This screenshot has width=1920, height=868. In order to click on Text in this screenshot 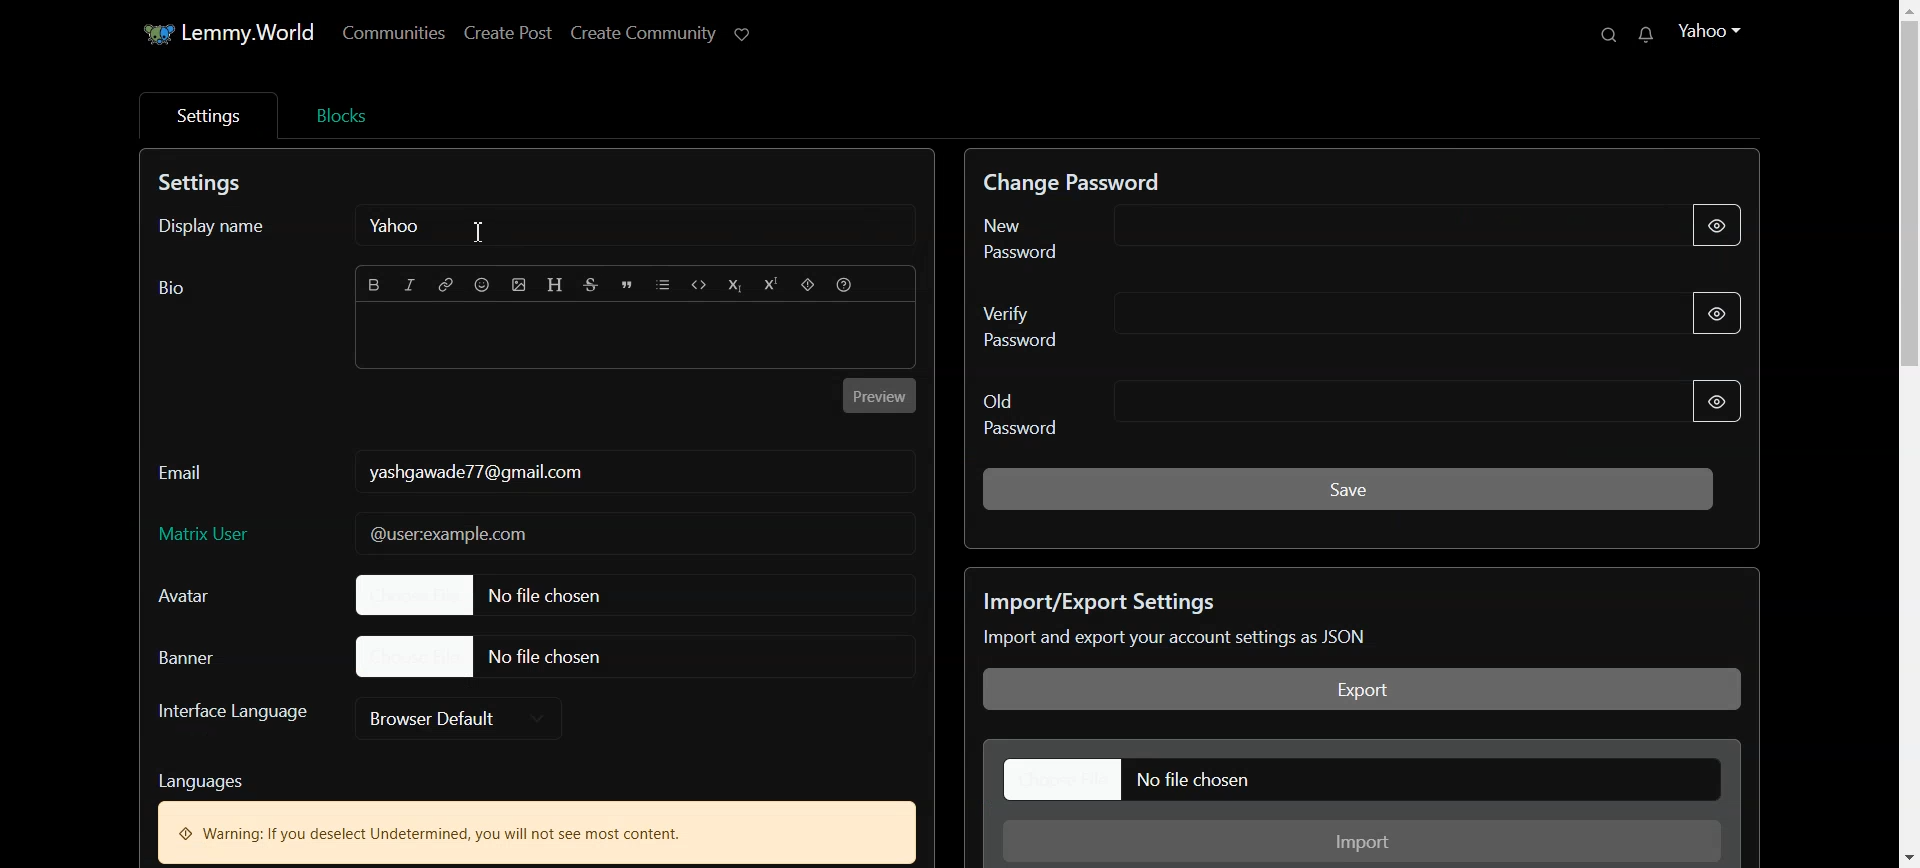, I will do `click(205, 185)`.